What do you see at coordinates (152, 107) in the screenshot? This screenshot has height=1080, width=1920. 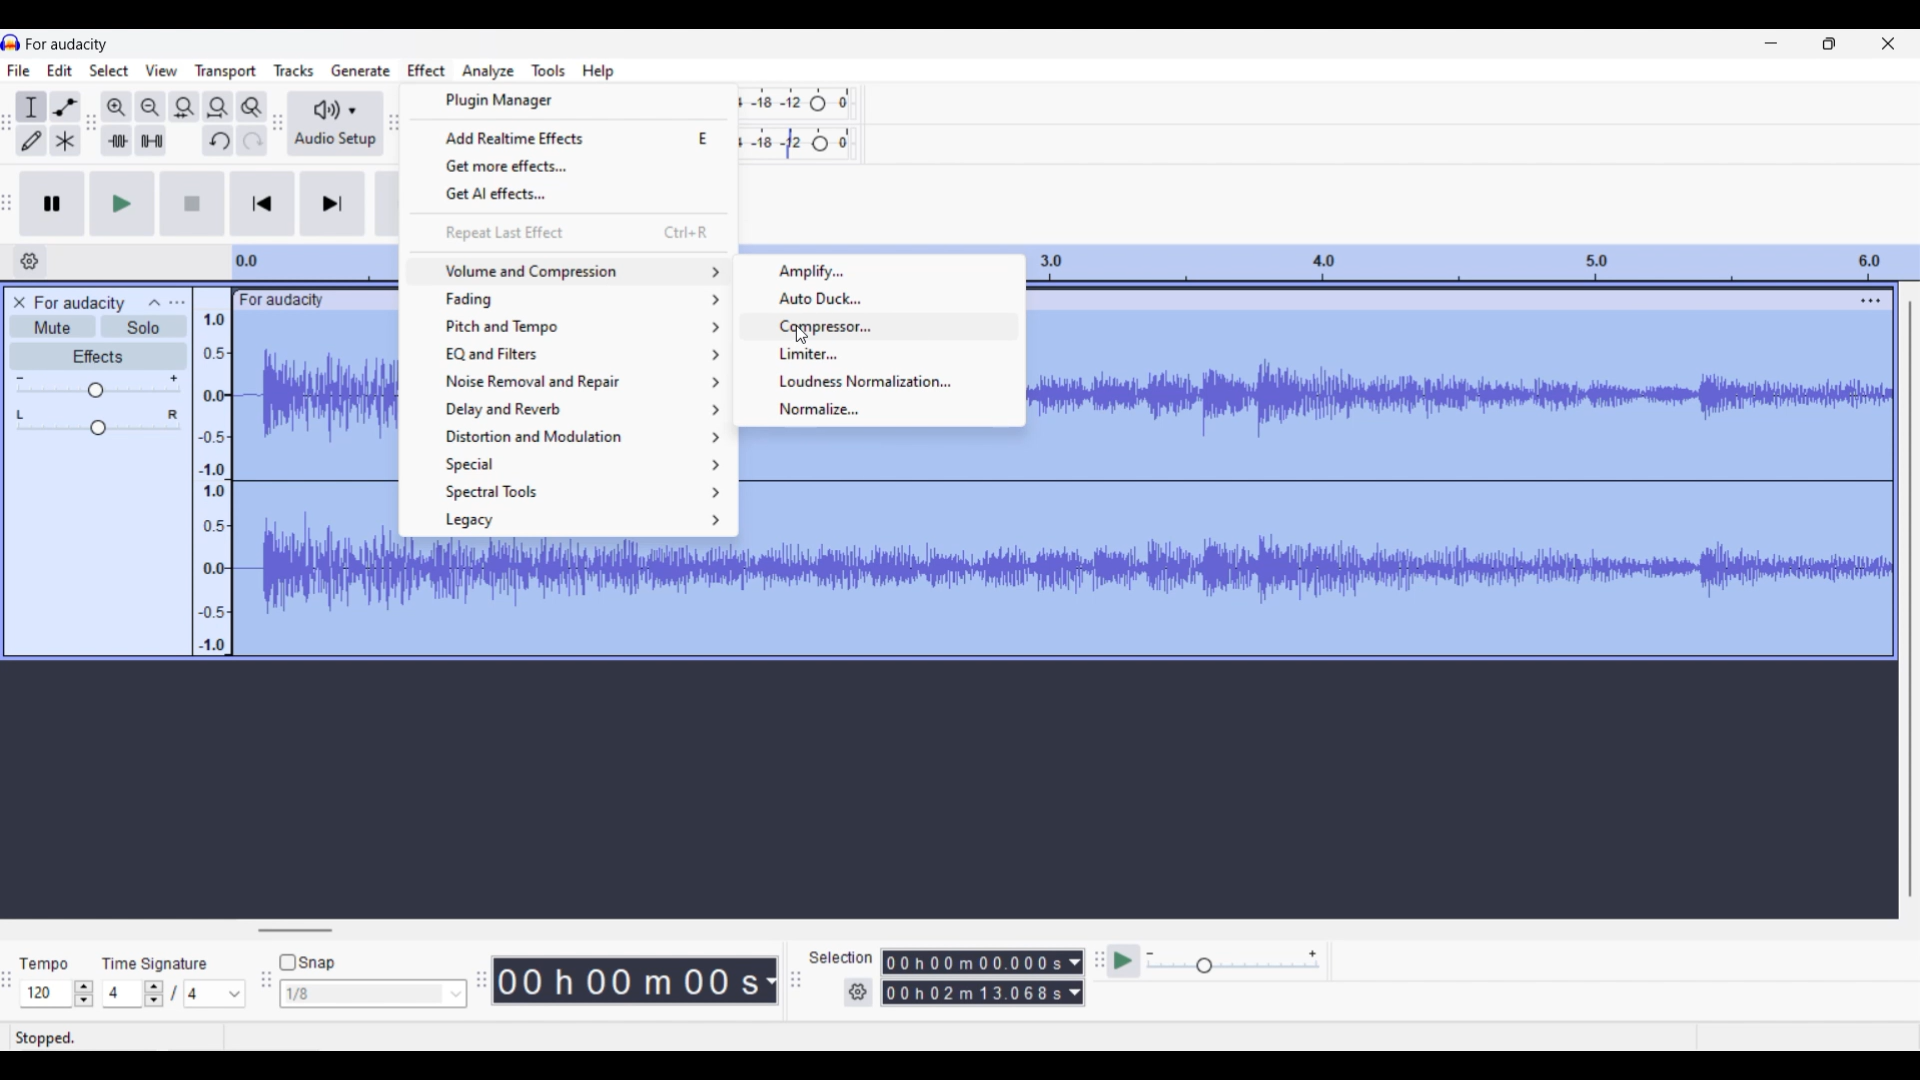 I see `Zoom out` at bounding box center [152, 107].